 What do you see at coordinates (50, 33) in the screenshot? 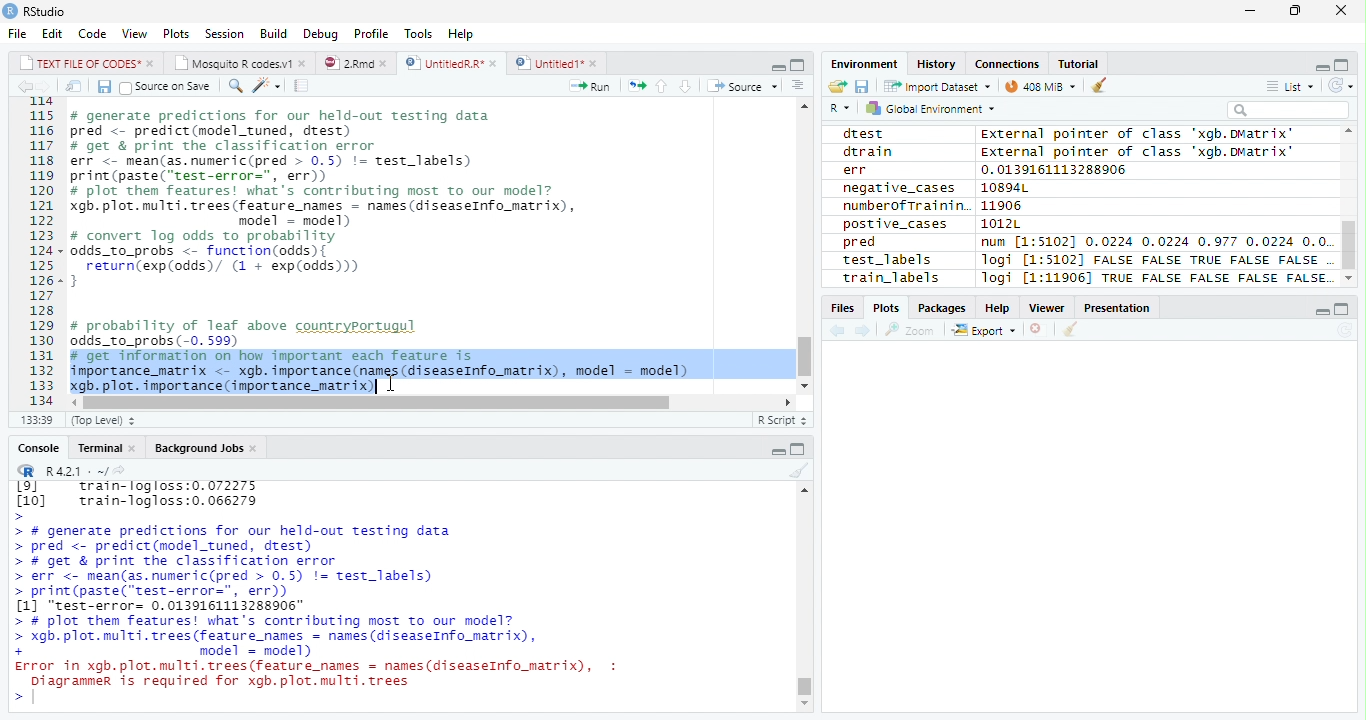
I see `Edit` at bounding box center [50, 33].